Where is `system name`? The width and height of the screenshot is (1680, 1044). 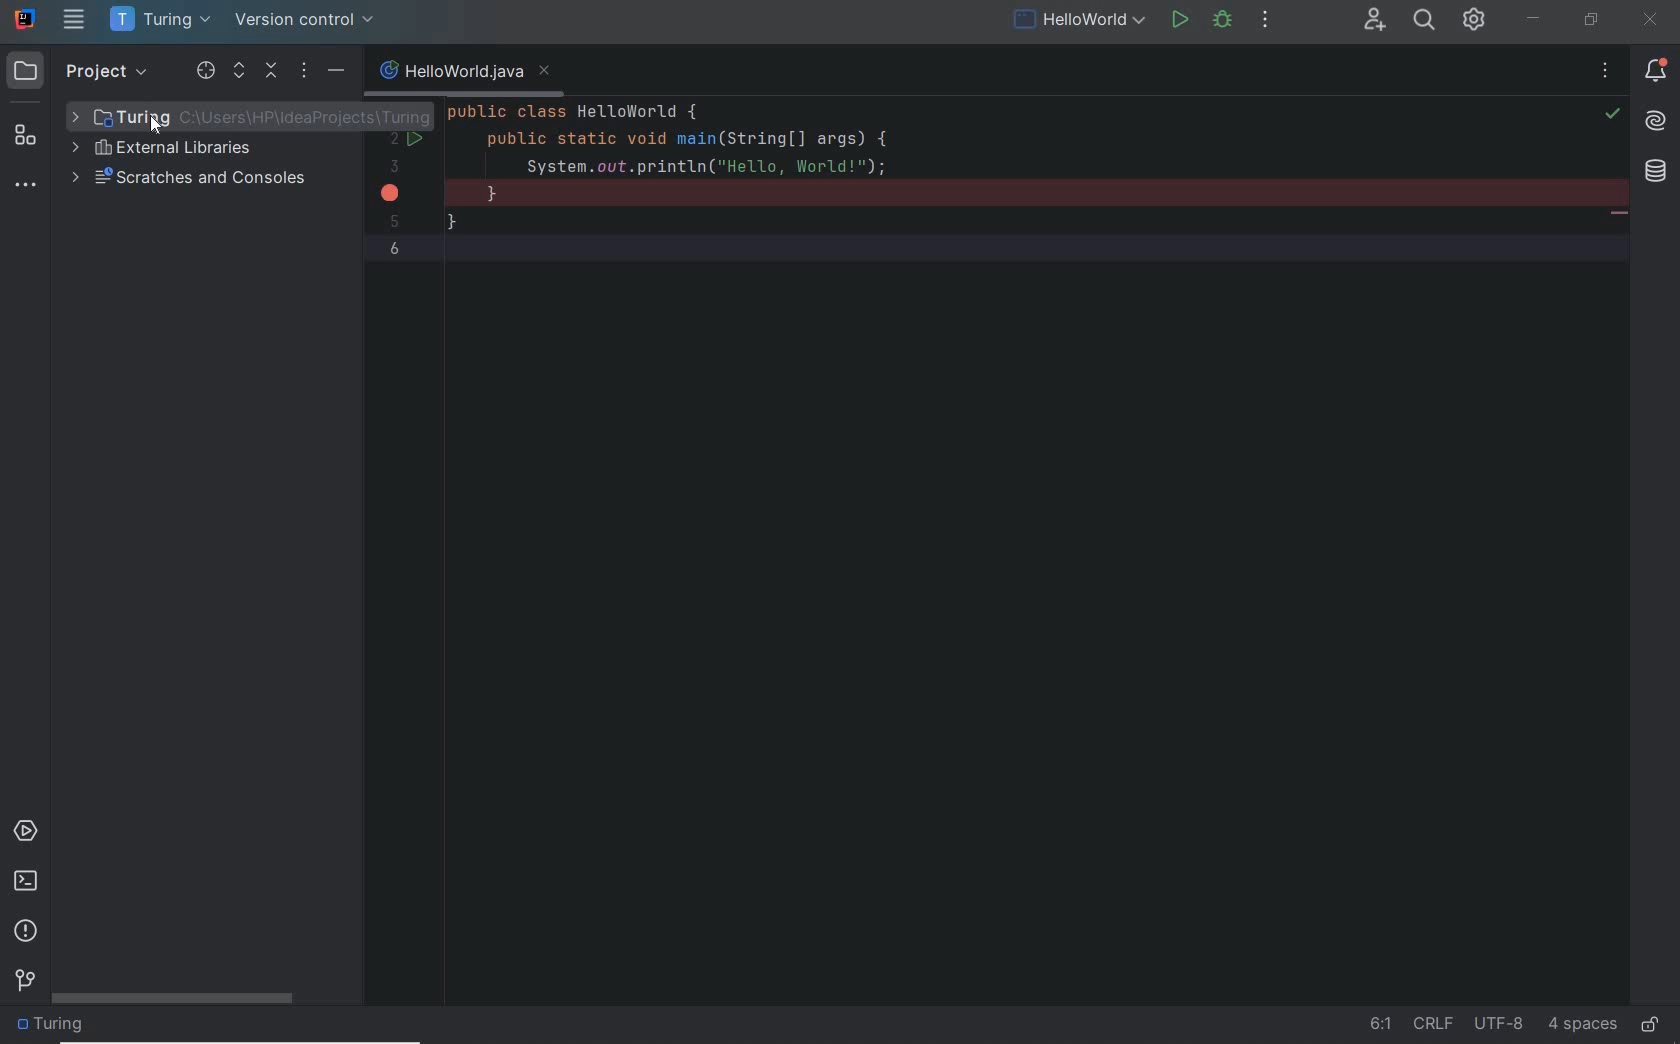
system name is located at coordinates (25, 19).